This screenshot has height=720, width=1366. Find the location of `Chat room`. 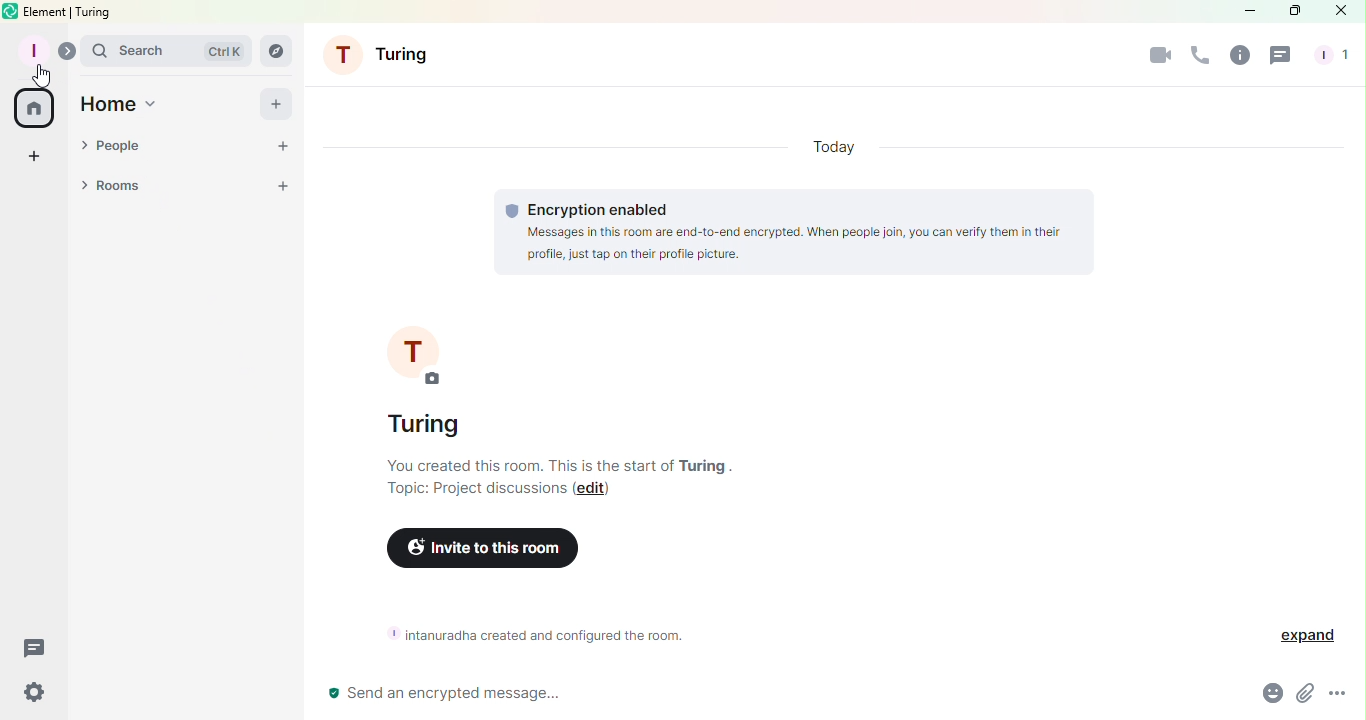

Chat room is located at coordinates (284, 146).